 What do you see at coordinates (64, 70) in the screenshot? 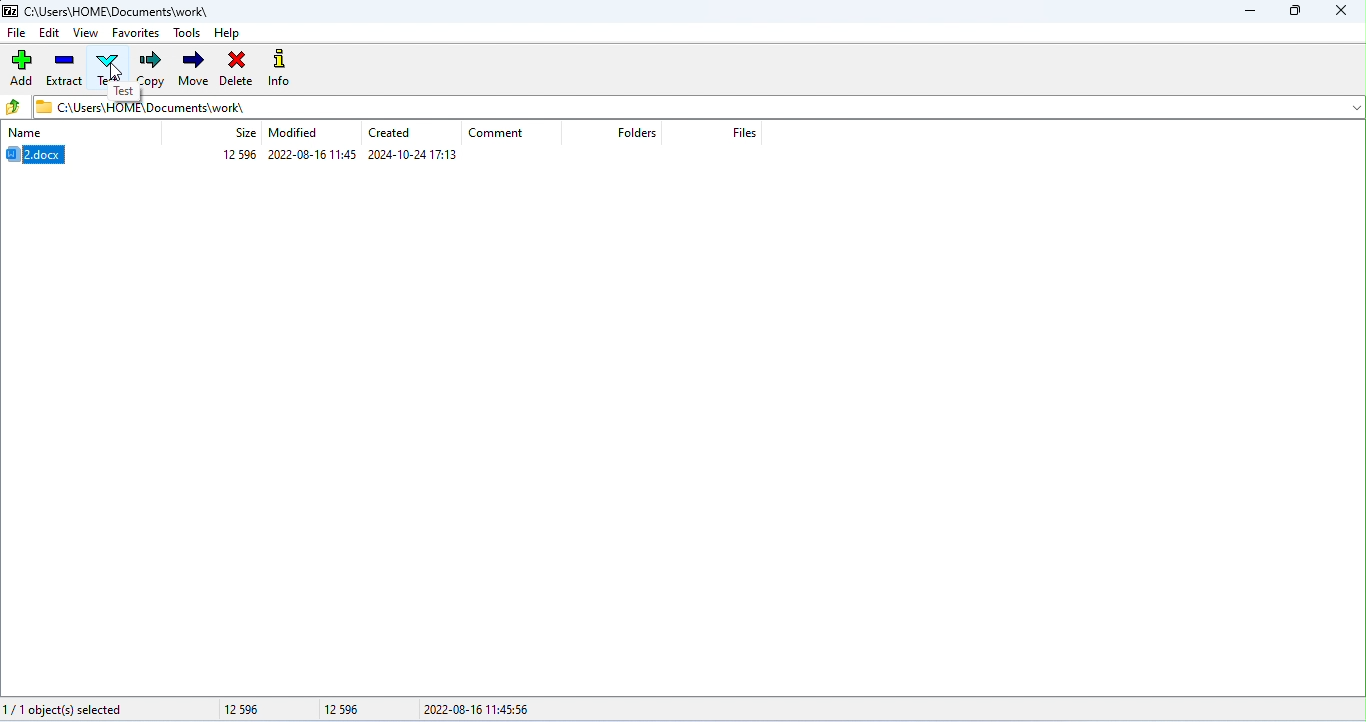
I see `extract` at bounding box center [64, 70].